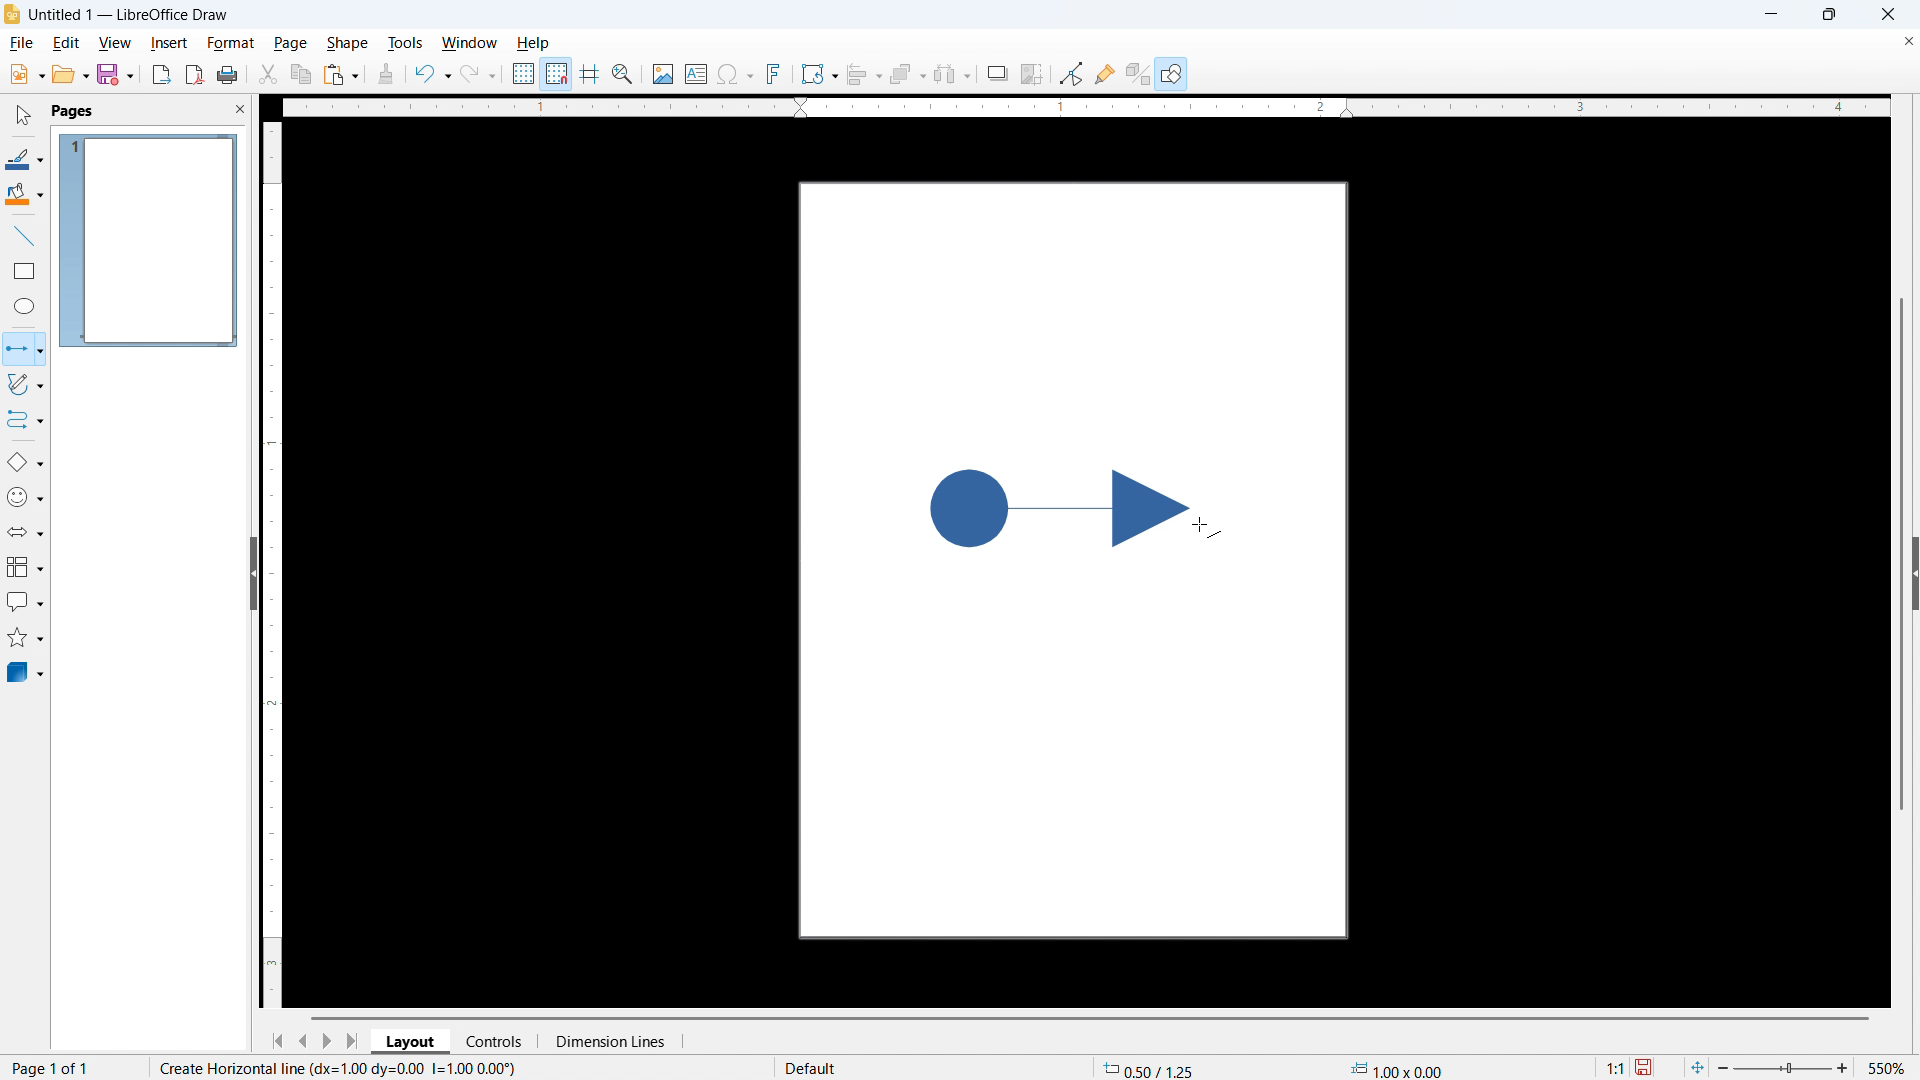 The image size is (1920, 1080). Describe the element at coordinates (1397, 1068) in the screenshot. I see `Object dimensions (1.00x0.00))` at that location.